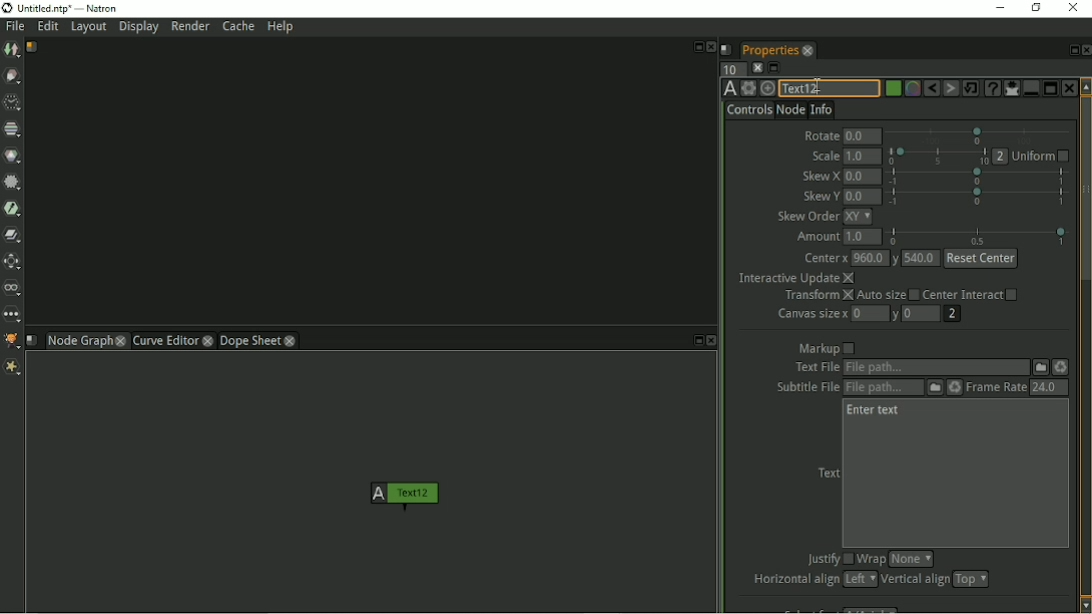  What do you see at coordinates (32, 340) in the screenshot?
I see `Script name` at bounding box center [32, 340].